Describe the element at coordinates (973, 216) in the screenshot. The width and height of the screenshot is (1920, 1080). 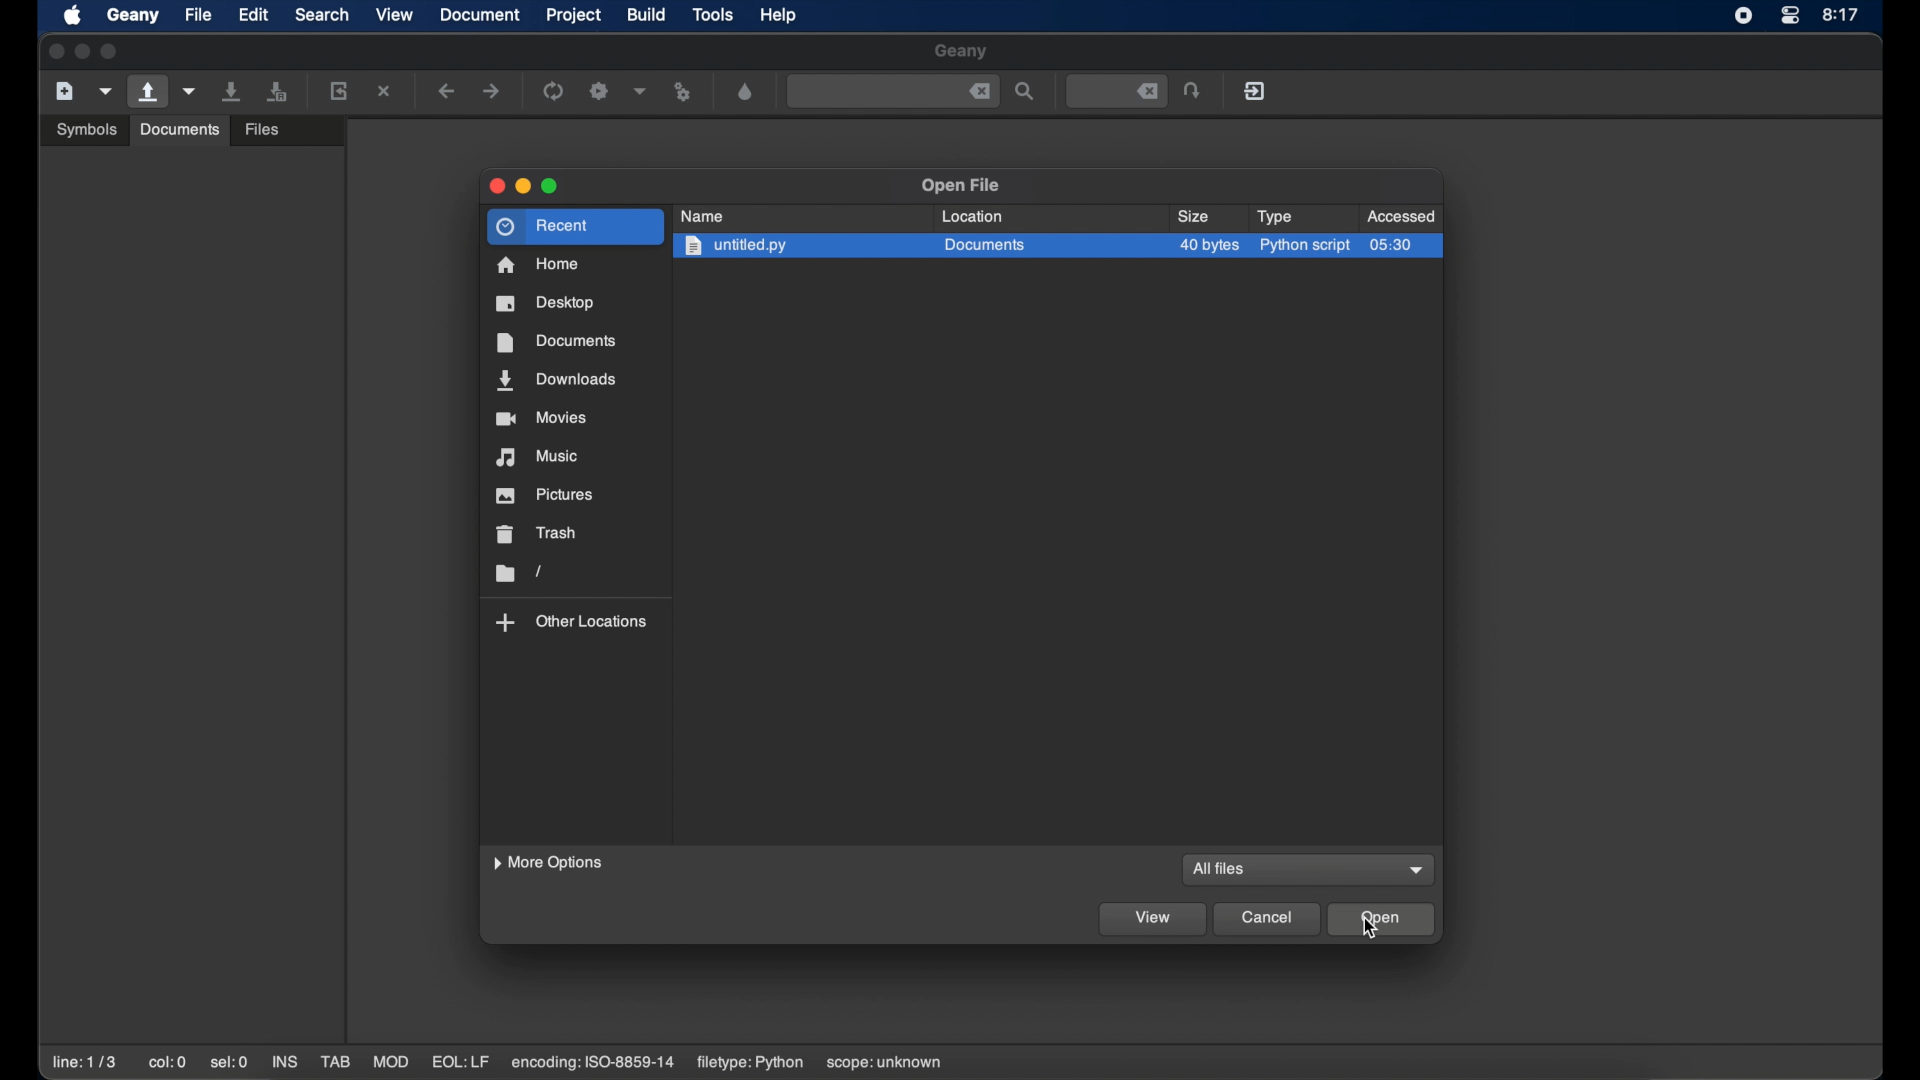
I see `location` at that location.